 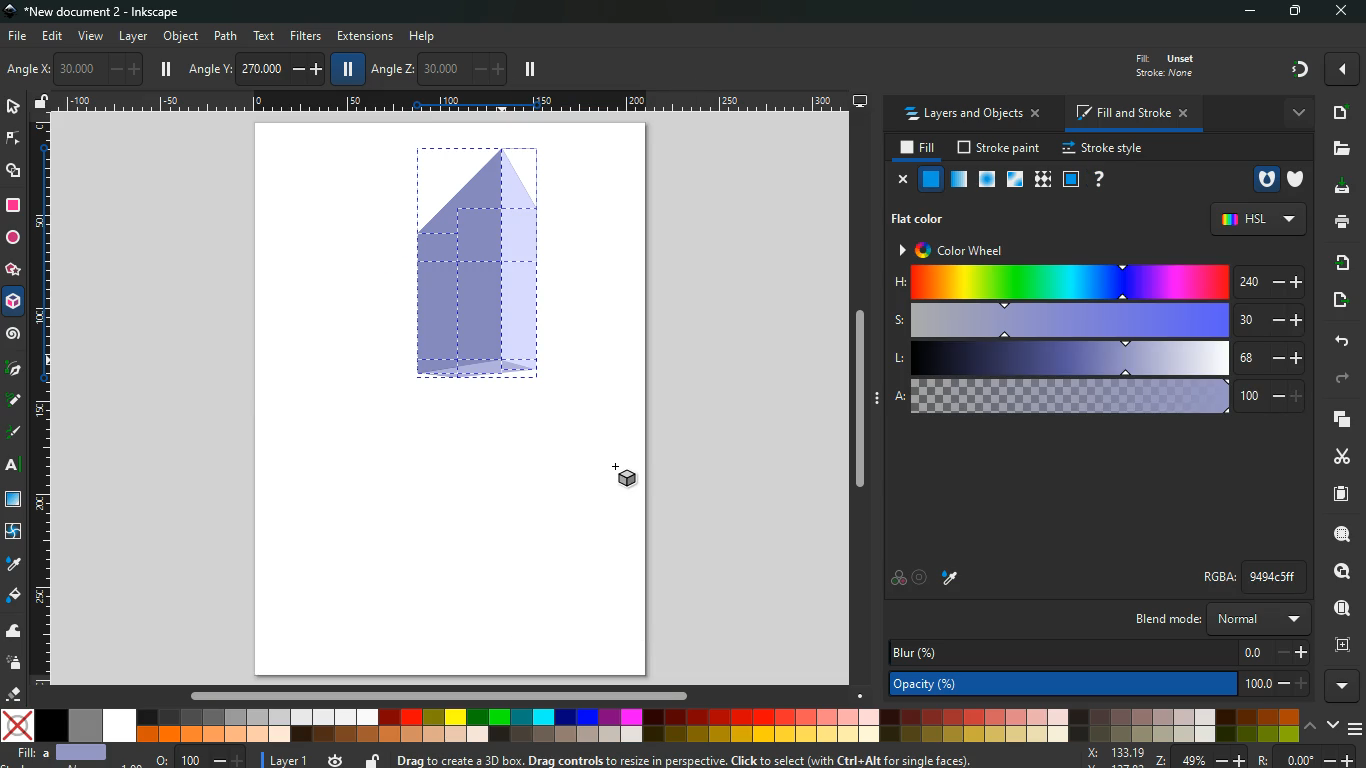 What do you see at coordinates (69, 755) in the screenshot?
I see `fill` at bounding box center [69, 755].